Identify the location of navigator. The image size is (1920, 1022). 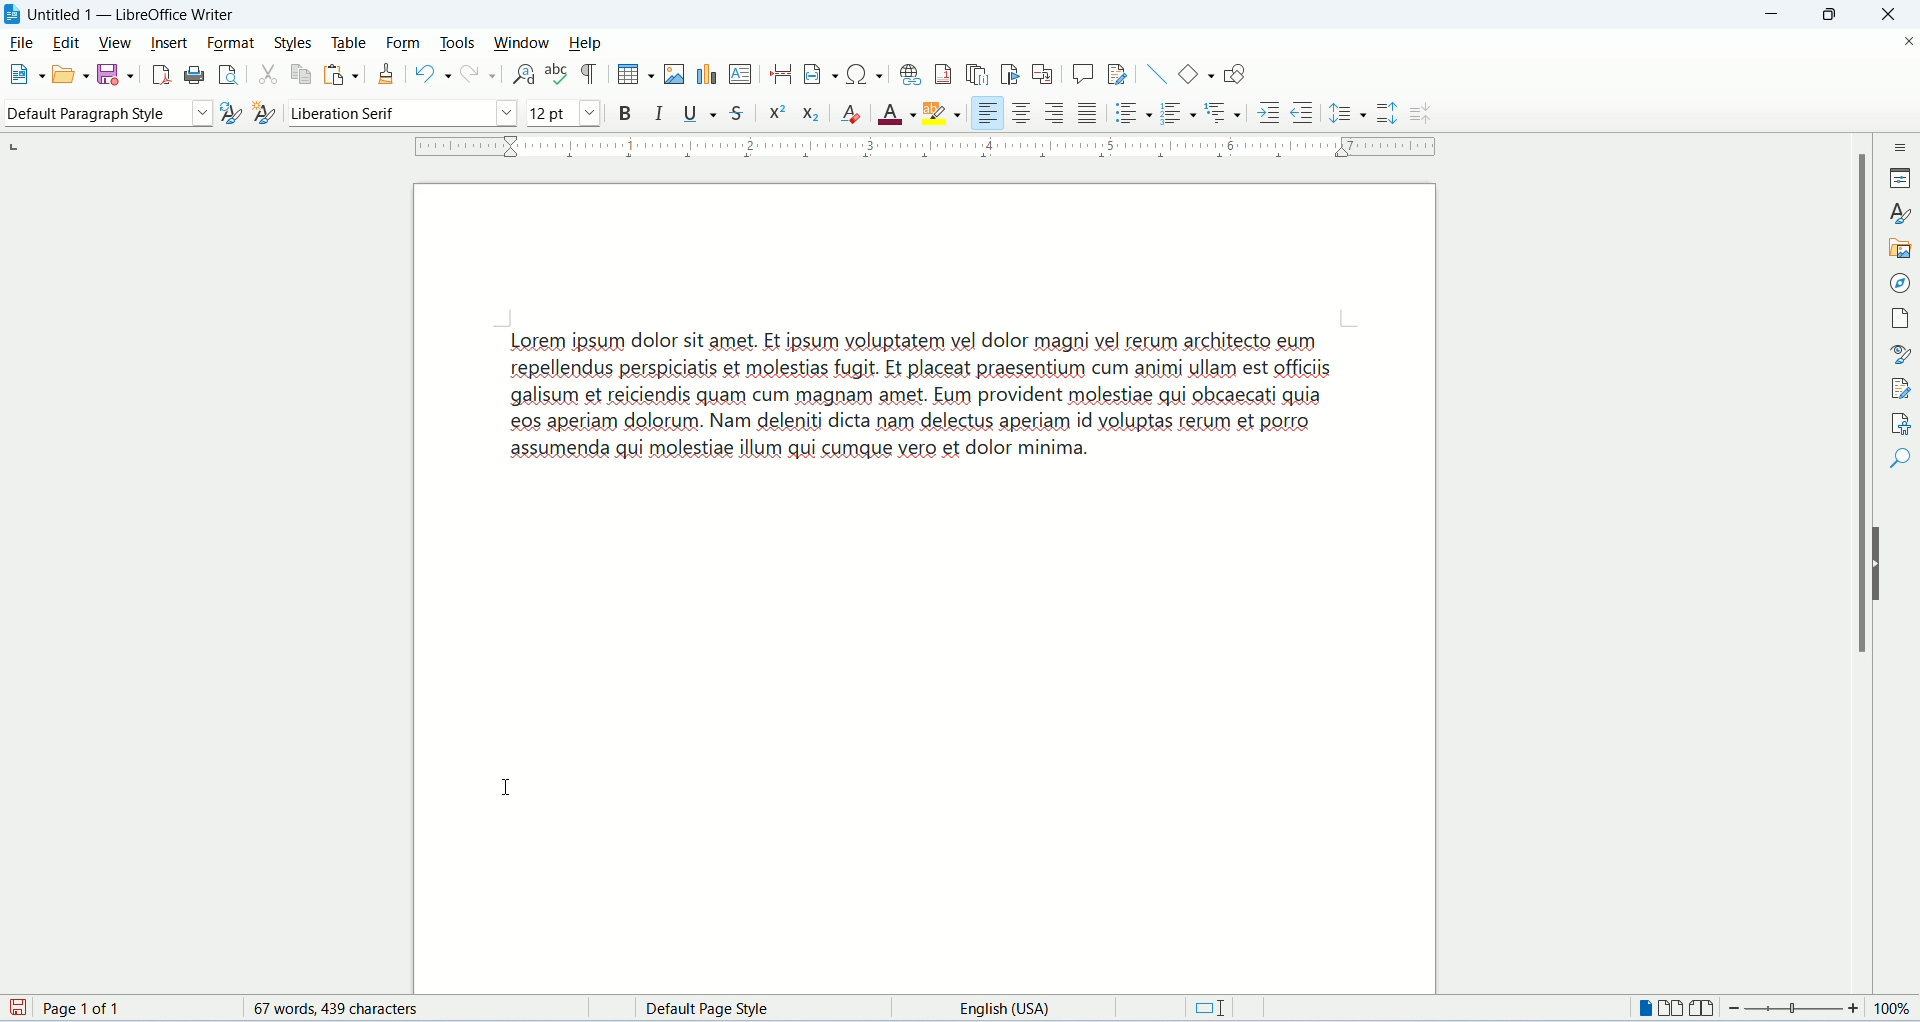
(1898, 284).